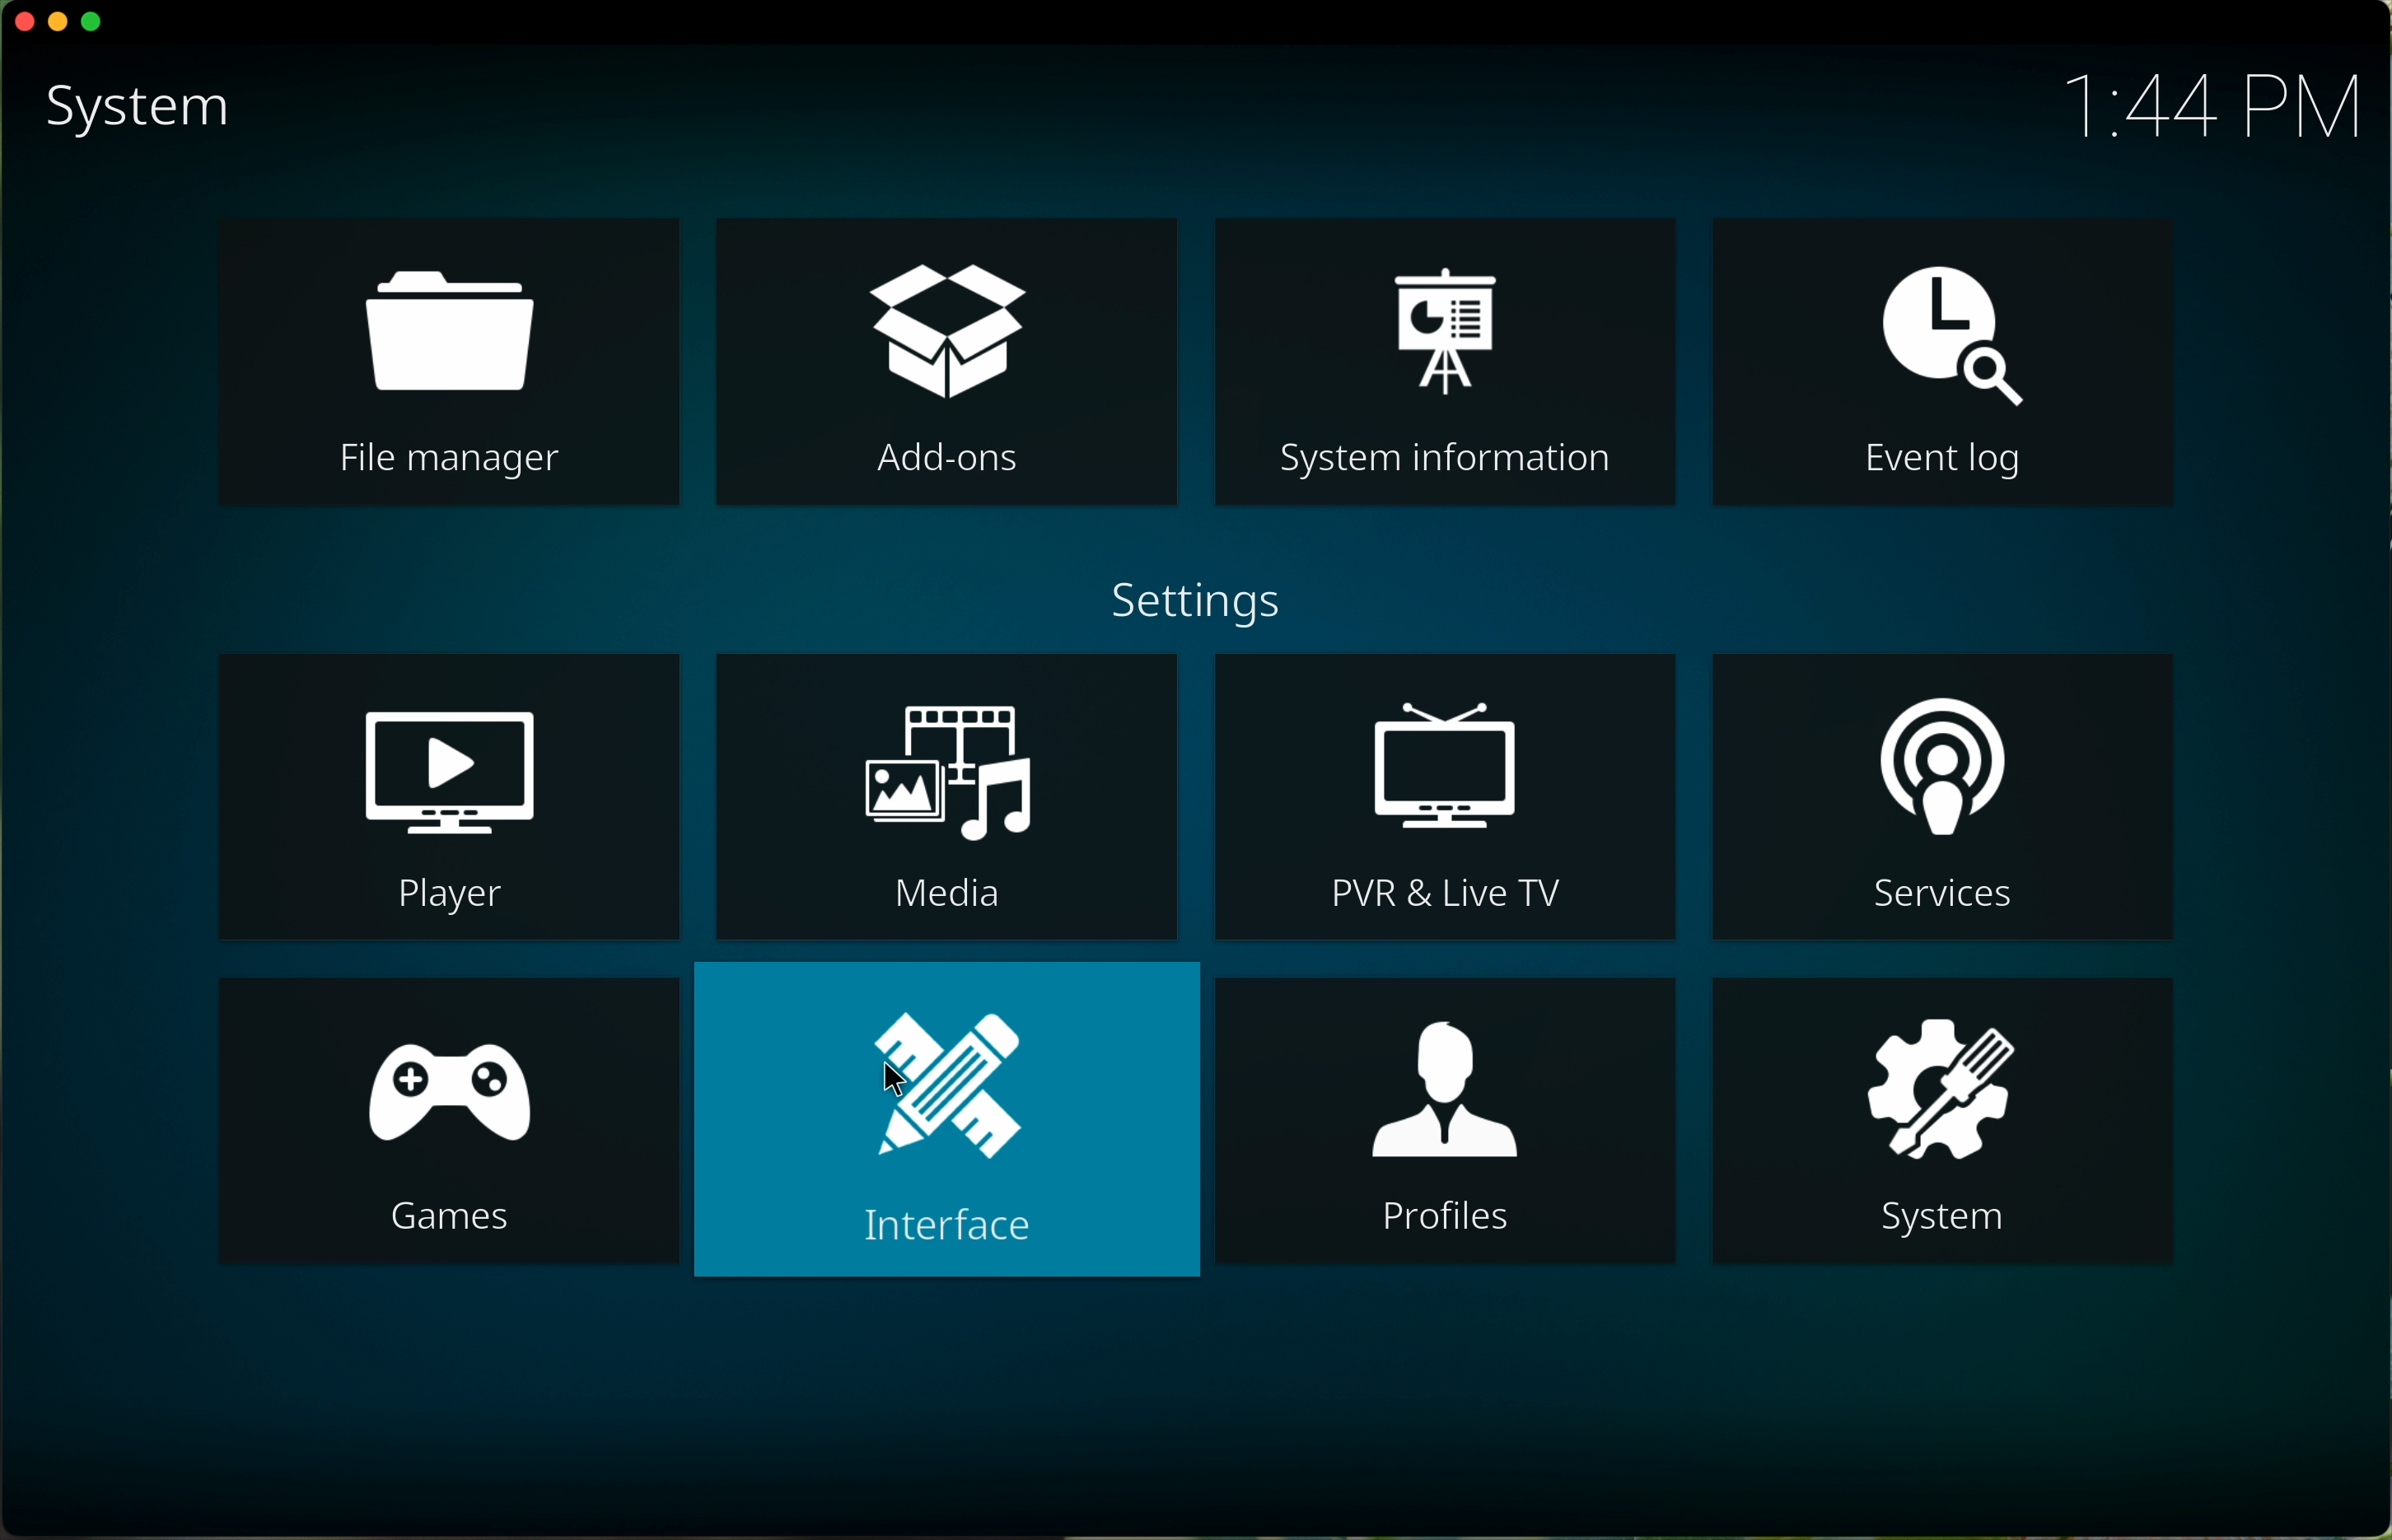 The height and width of the screenshot is (1540, 2392). Describe the element at coordinates (951, 796) in the screenshot. I see `media` at that location.